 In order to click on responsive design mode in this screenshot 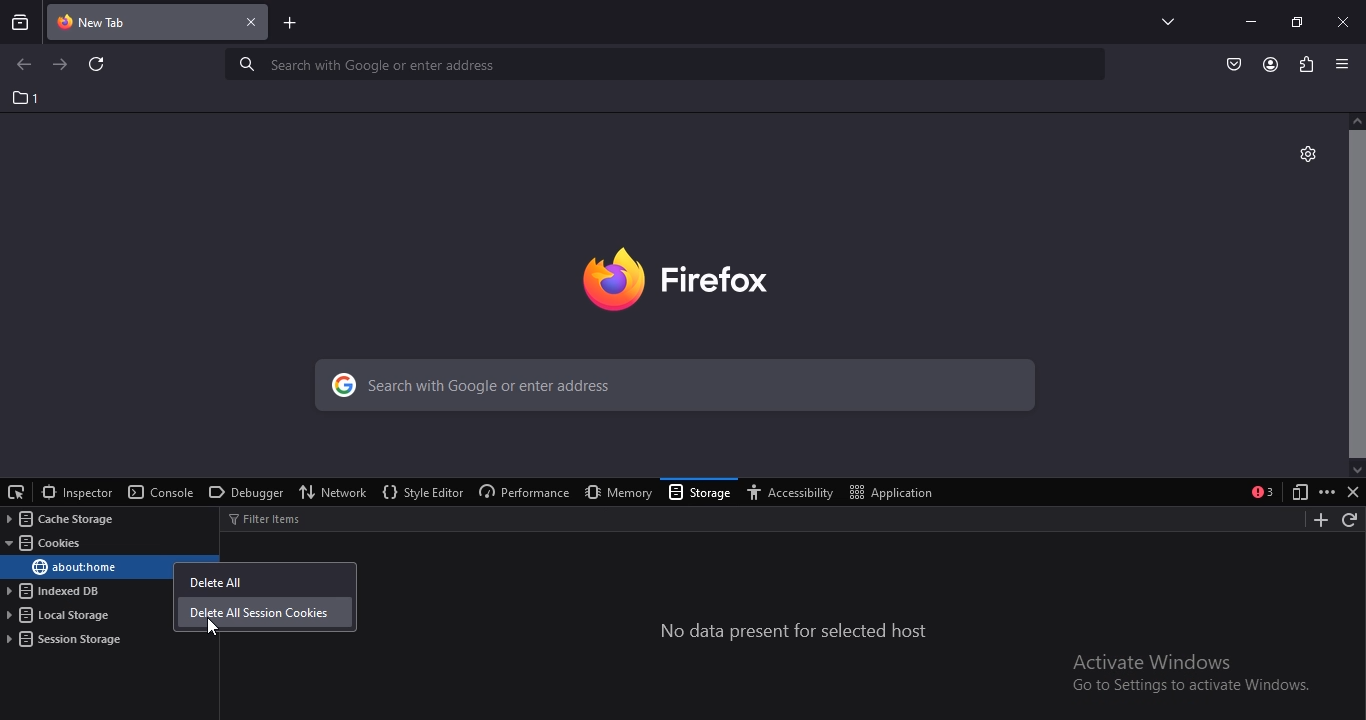, I will do `click(1296, 493)`.